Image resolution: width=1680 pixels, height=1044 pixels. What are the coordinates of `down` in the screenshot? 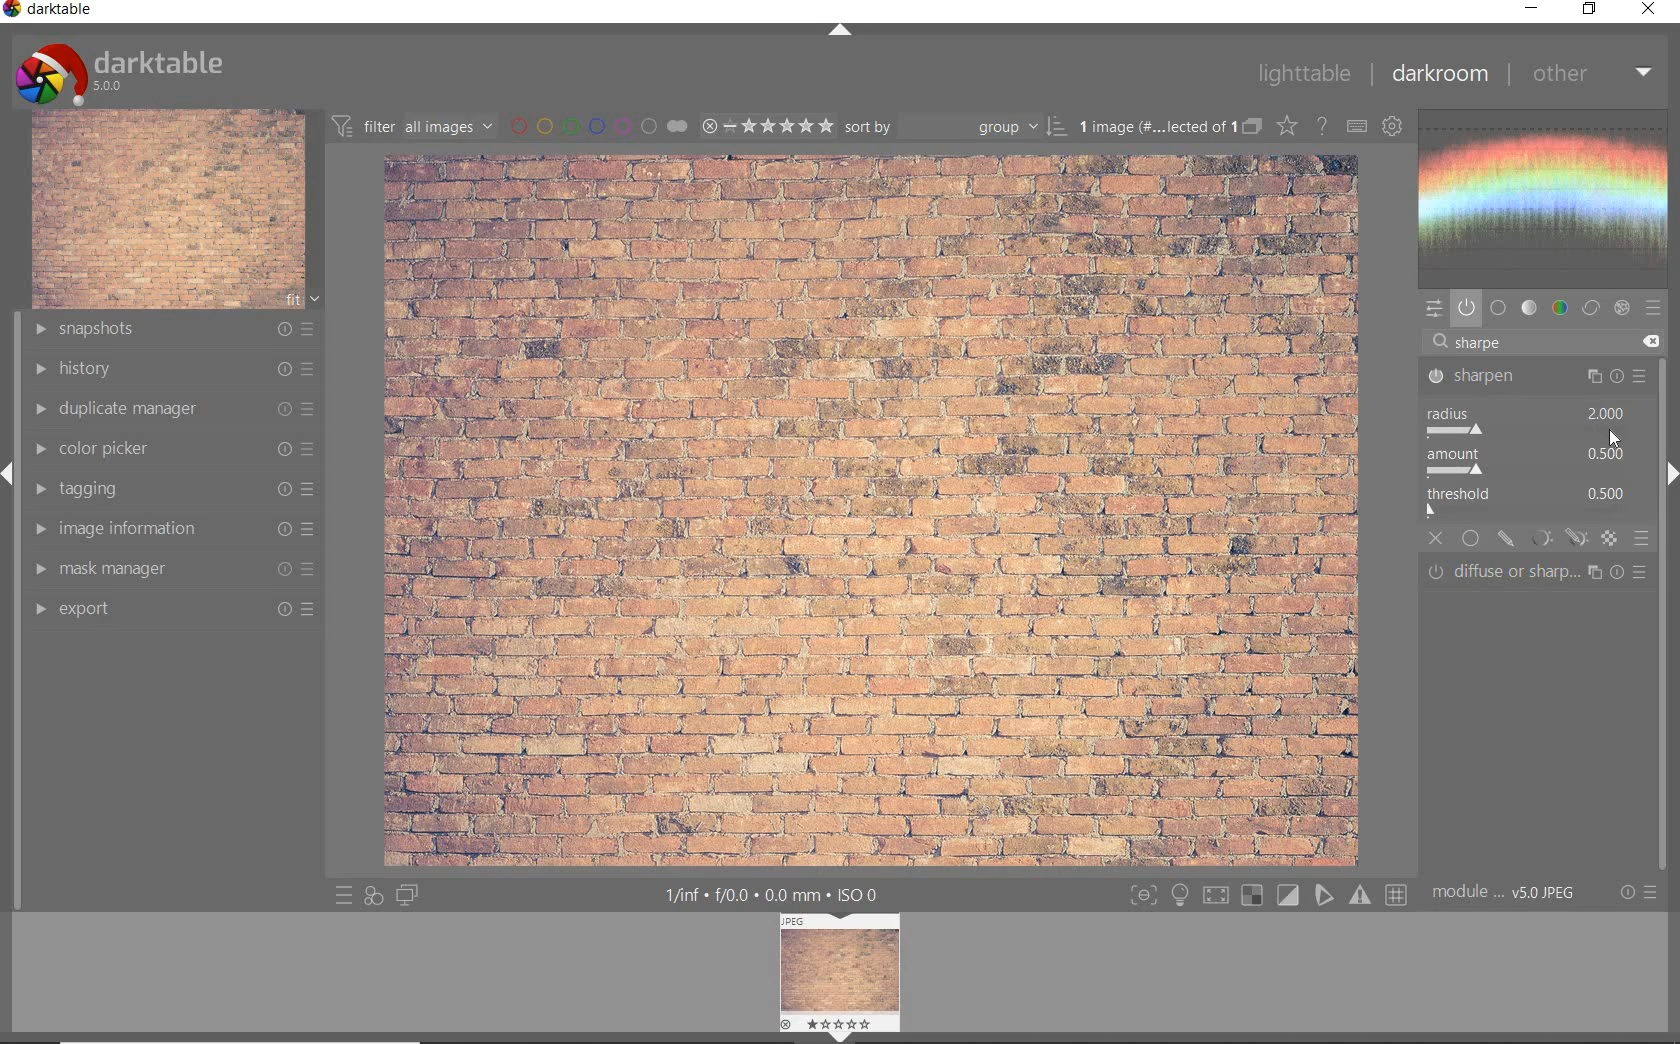 It's located at (839, 1037).